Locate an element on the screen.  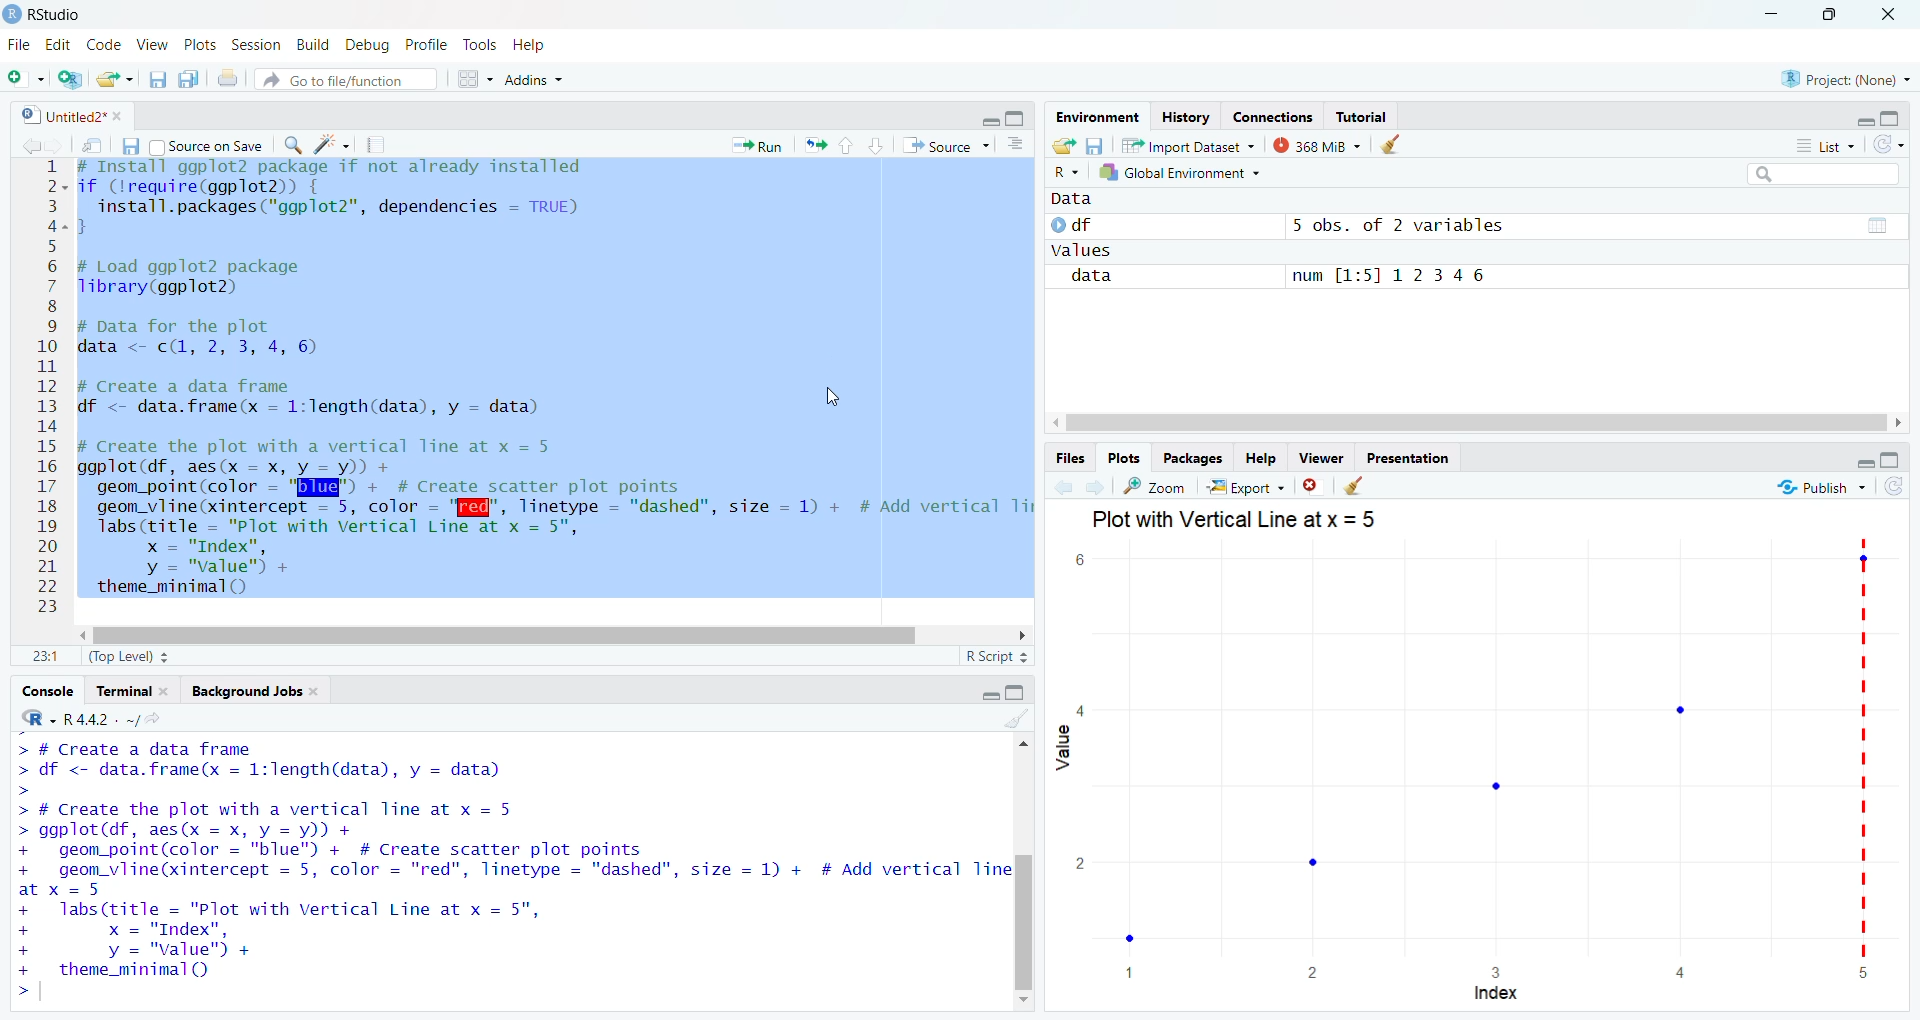
Presentation is located at coordinates (1414, 457).